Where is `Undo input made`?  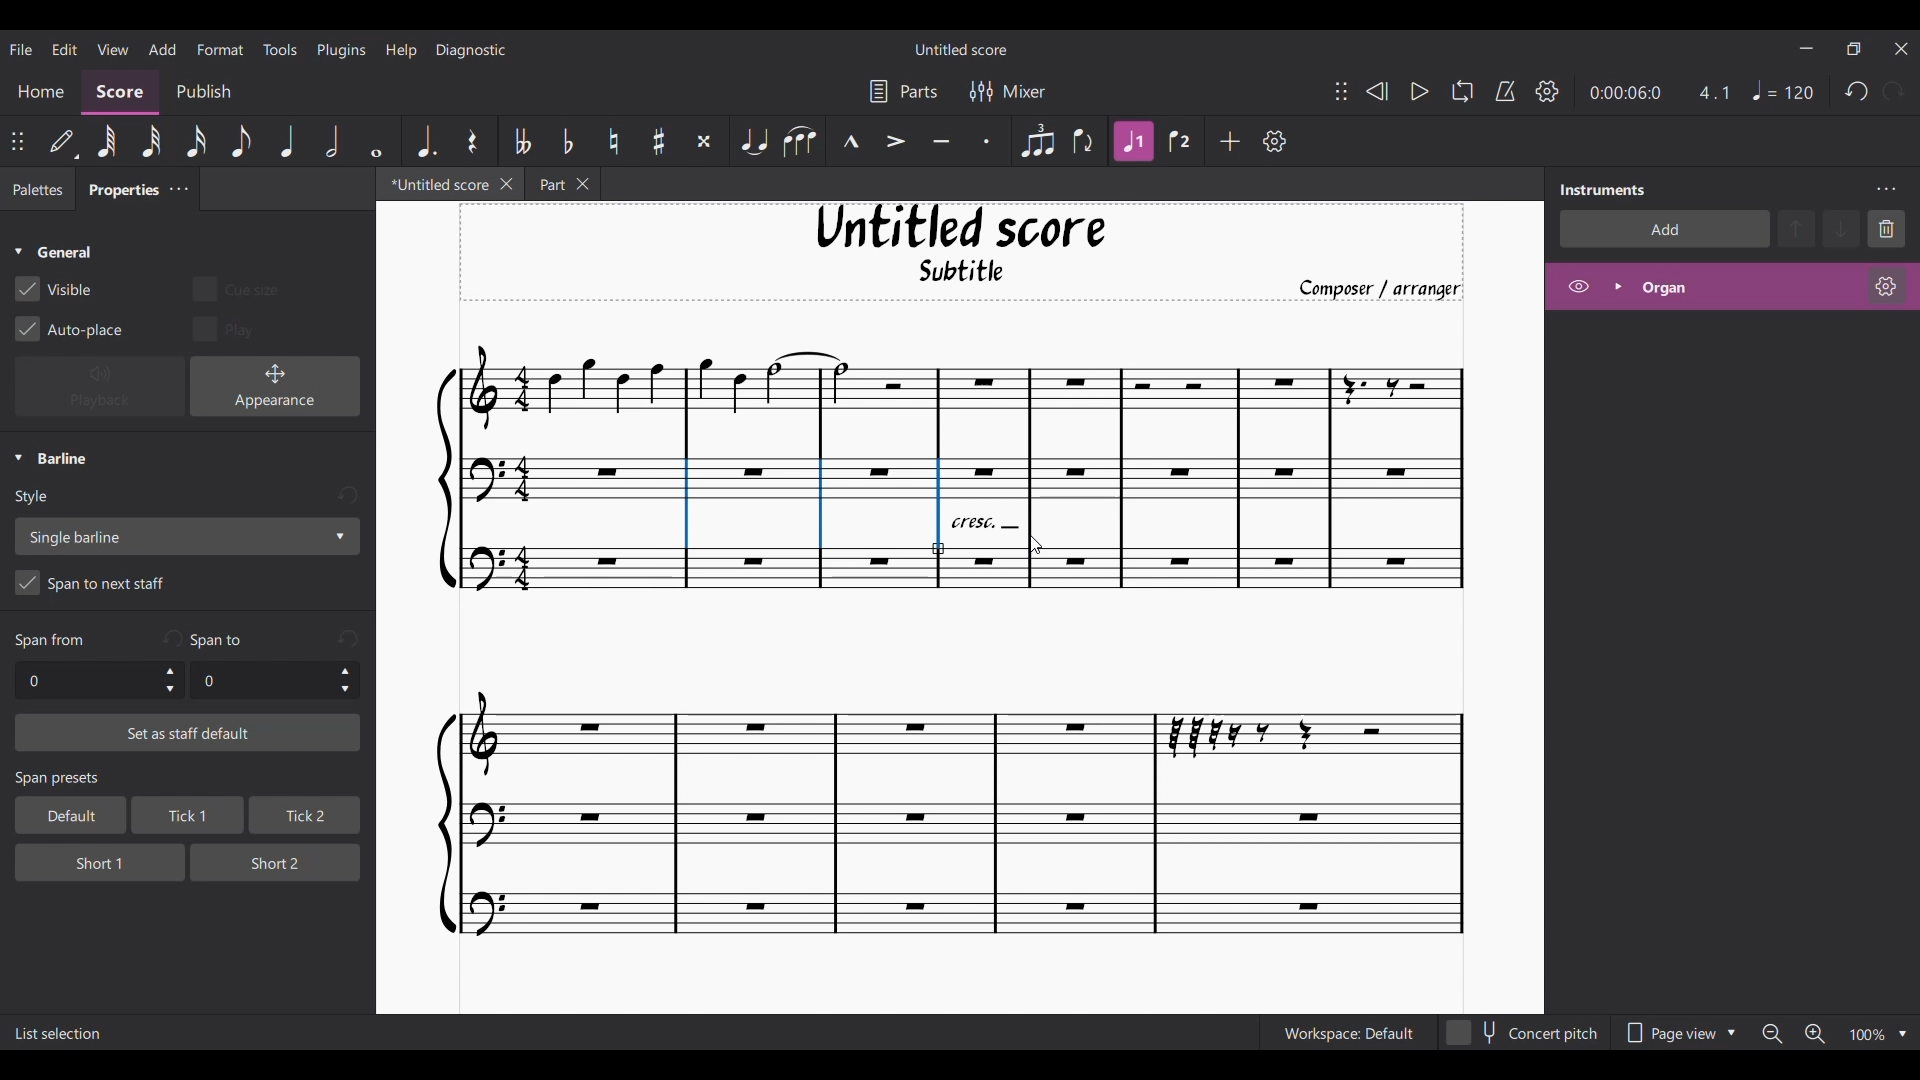
Undo input made is located at coordinates (347, 496).